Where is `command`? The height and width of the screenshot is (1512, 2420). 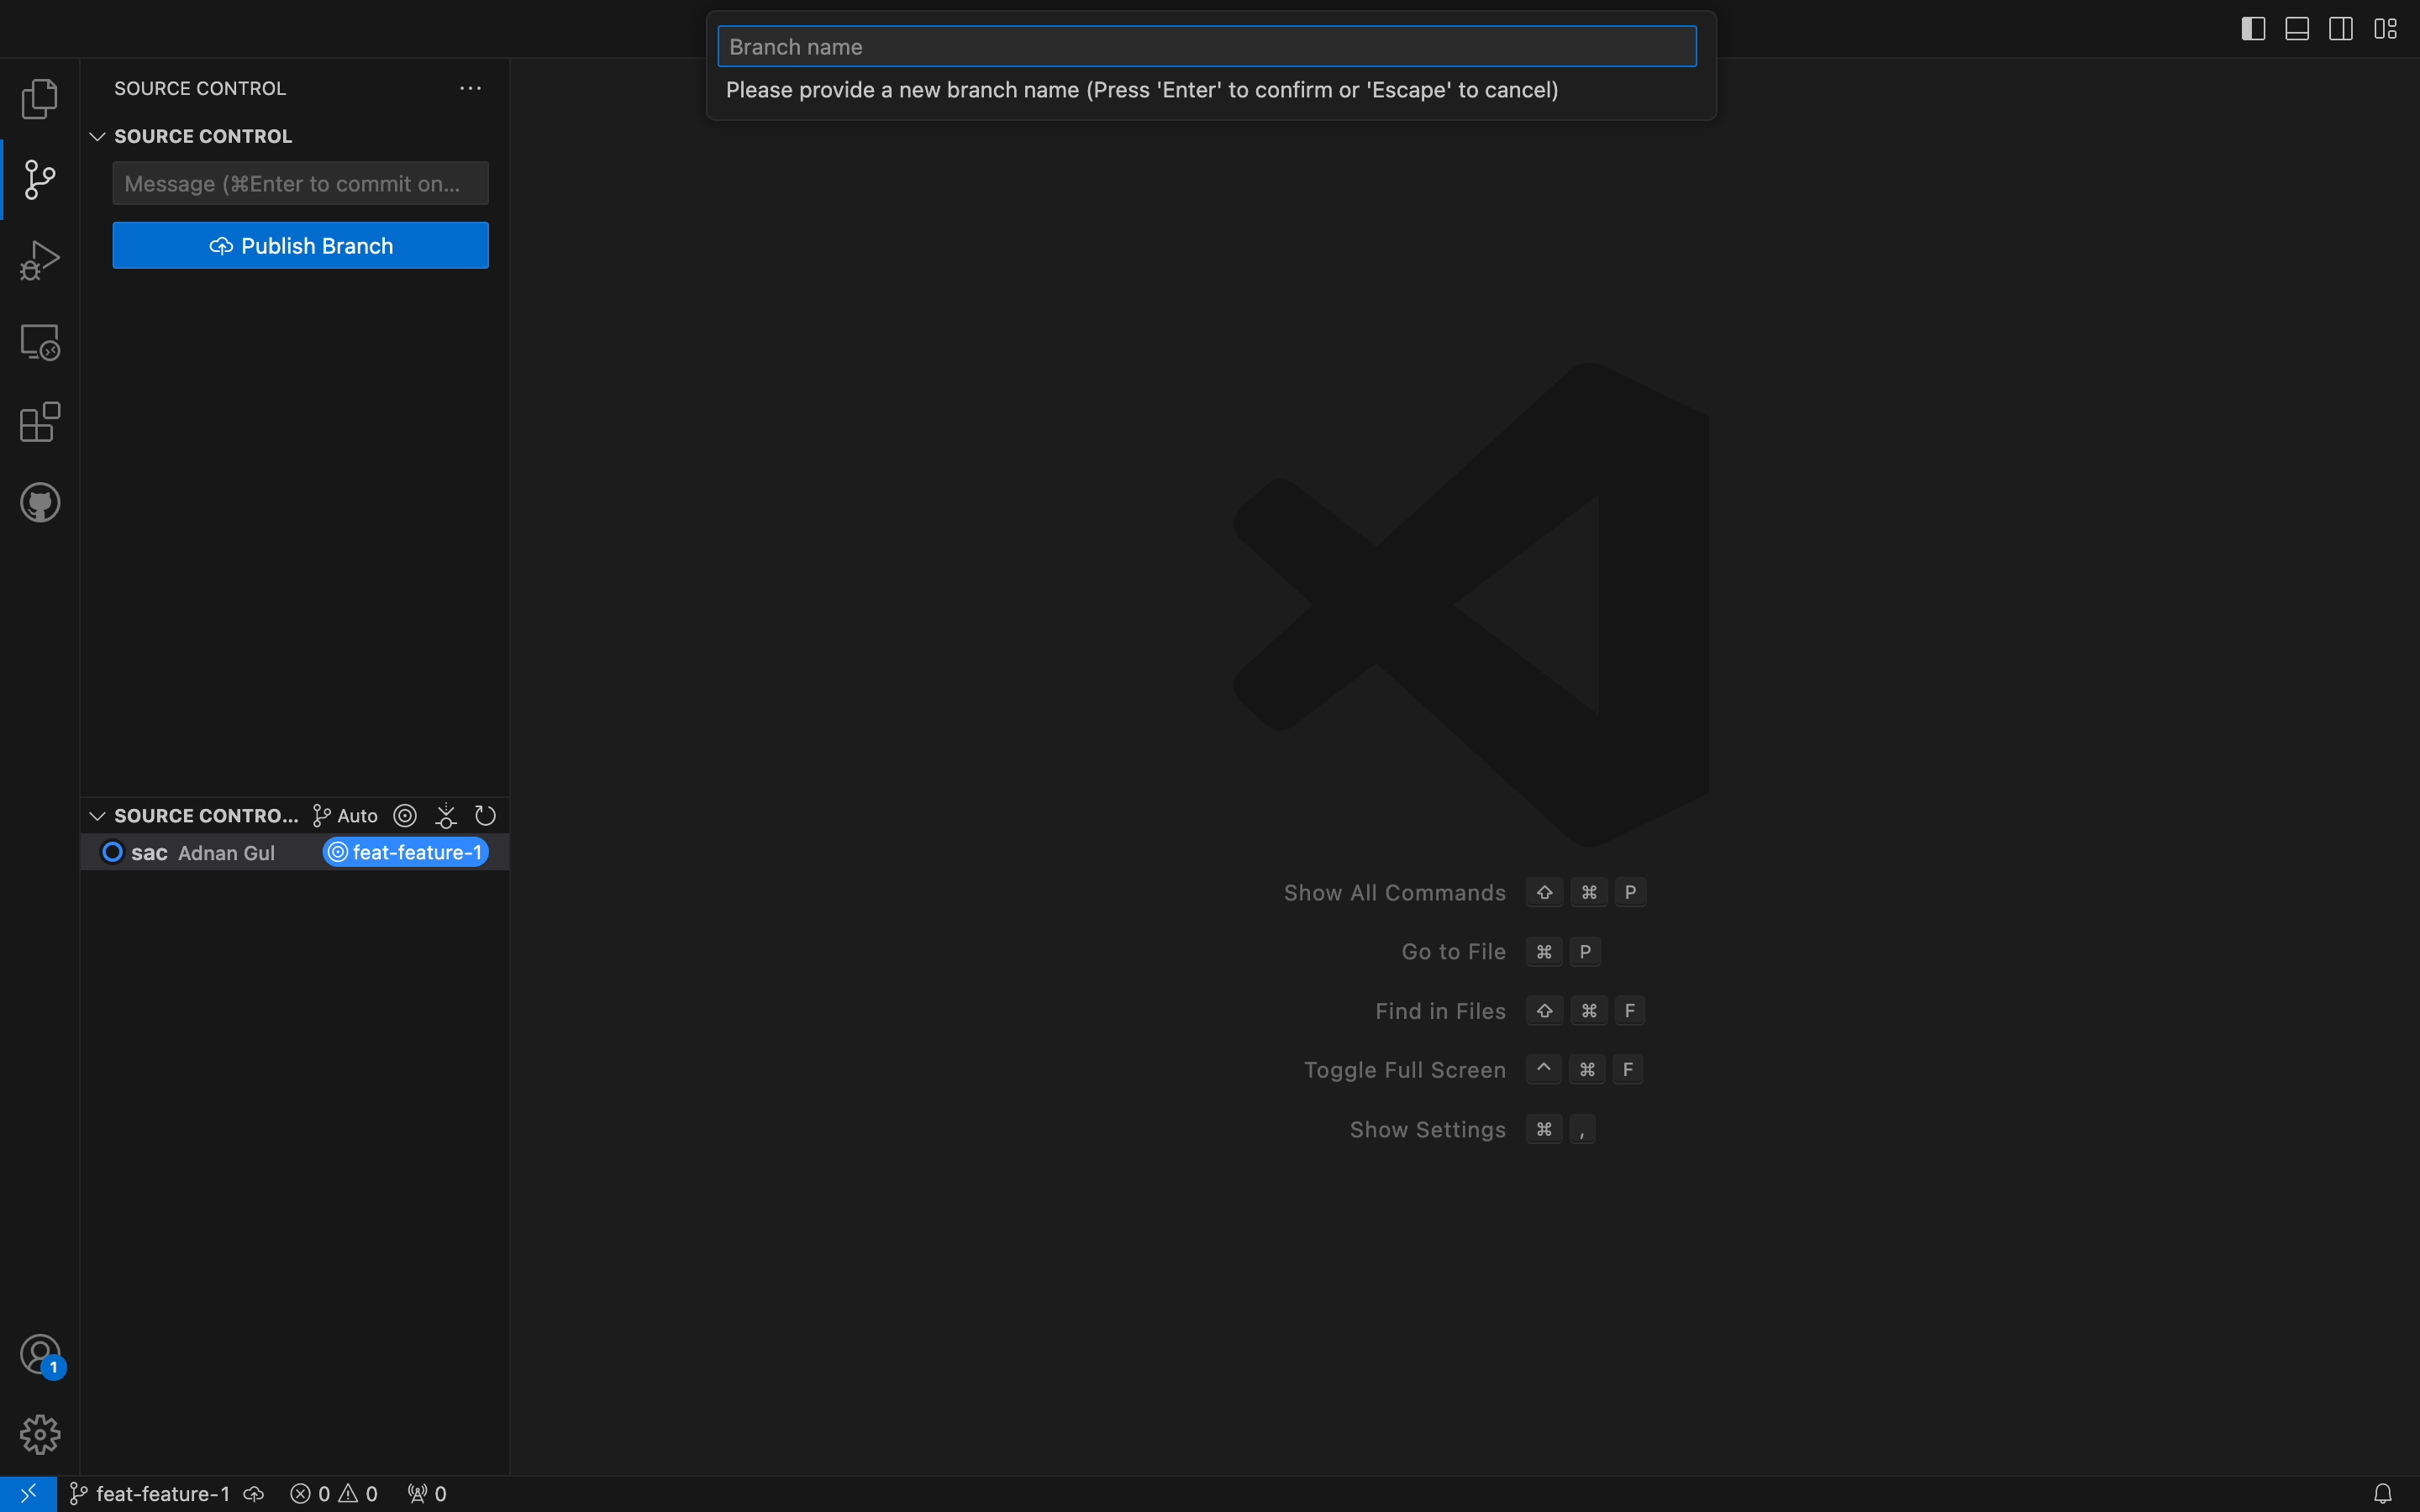
command is located at coordinates (1544, 953).